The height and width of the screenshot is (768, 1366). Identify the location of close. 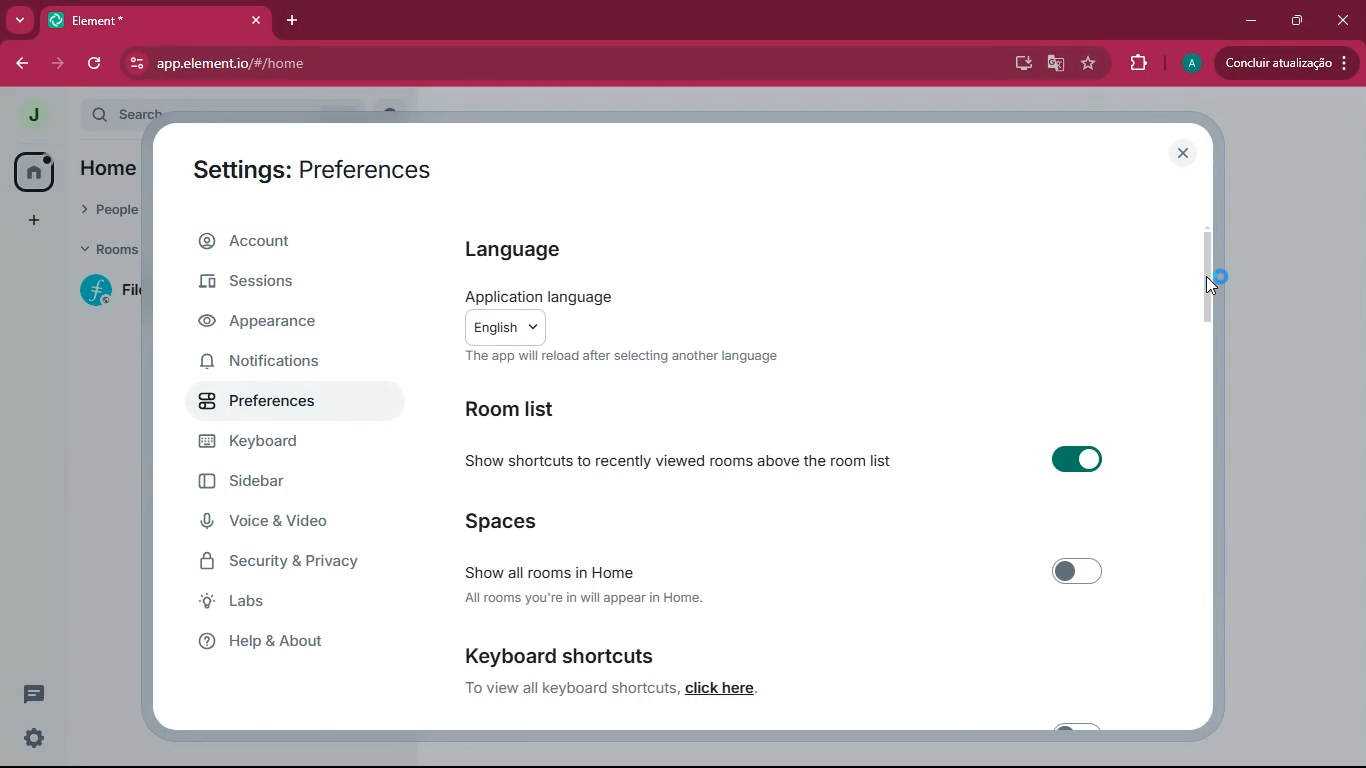
(1184, 152).